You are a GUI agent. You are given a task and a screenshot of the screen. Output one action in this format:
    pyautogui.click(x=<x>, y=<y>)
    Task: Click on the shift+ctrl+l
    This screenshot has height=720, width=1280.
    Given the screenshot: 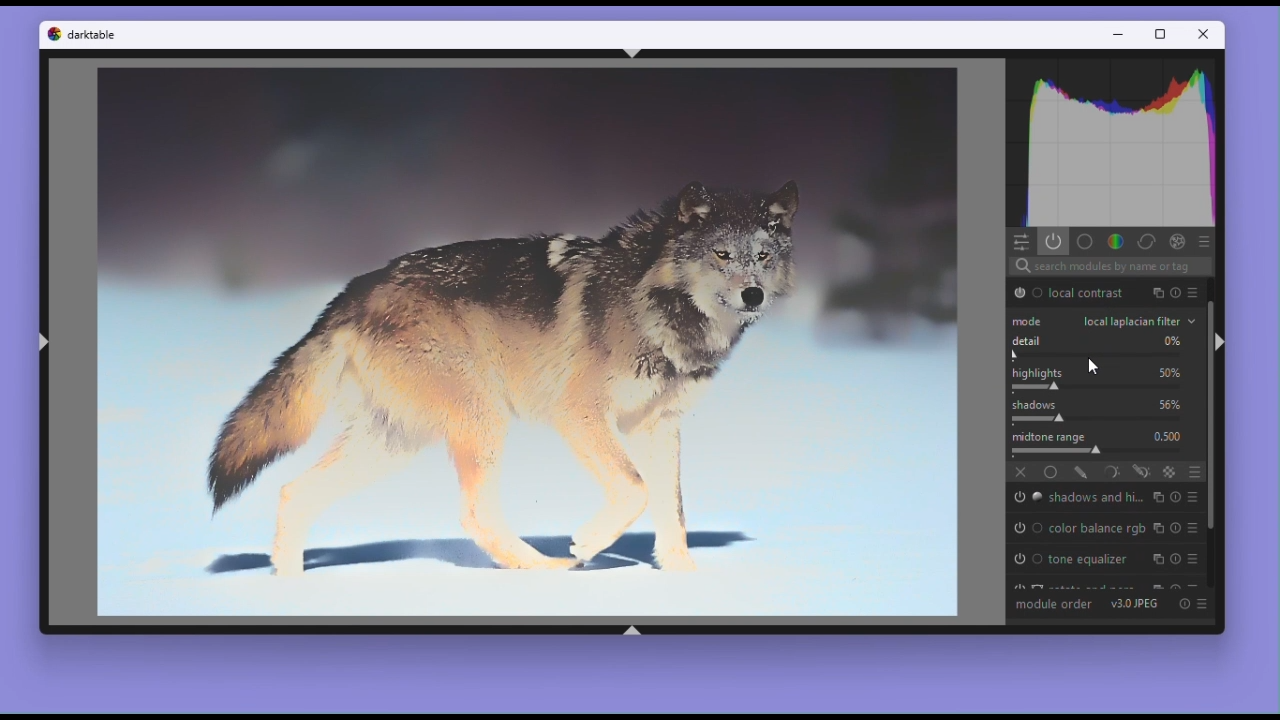 What is the action you would take?
    pyautogui.click(x=44, y=341)
    